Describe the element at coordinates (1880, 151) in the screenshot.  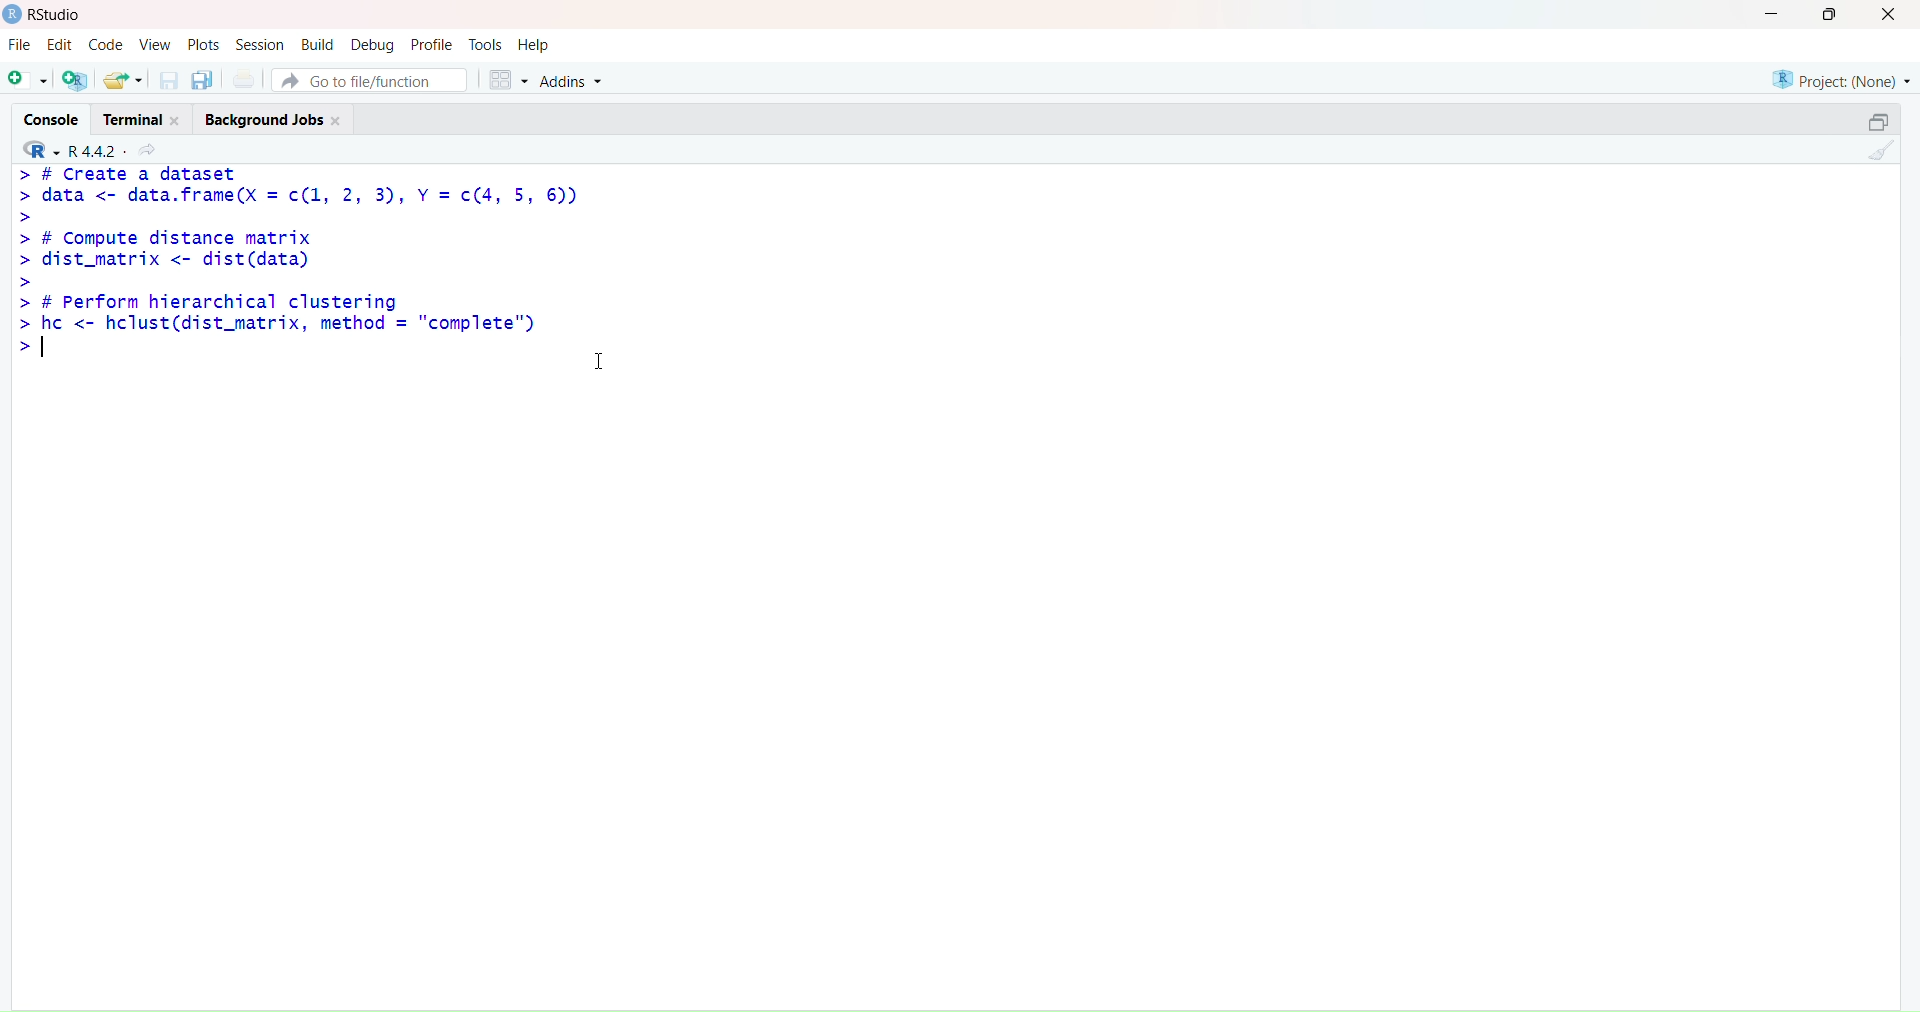
I see `Clear Console (Ctrl + L)` at that location.